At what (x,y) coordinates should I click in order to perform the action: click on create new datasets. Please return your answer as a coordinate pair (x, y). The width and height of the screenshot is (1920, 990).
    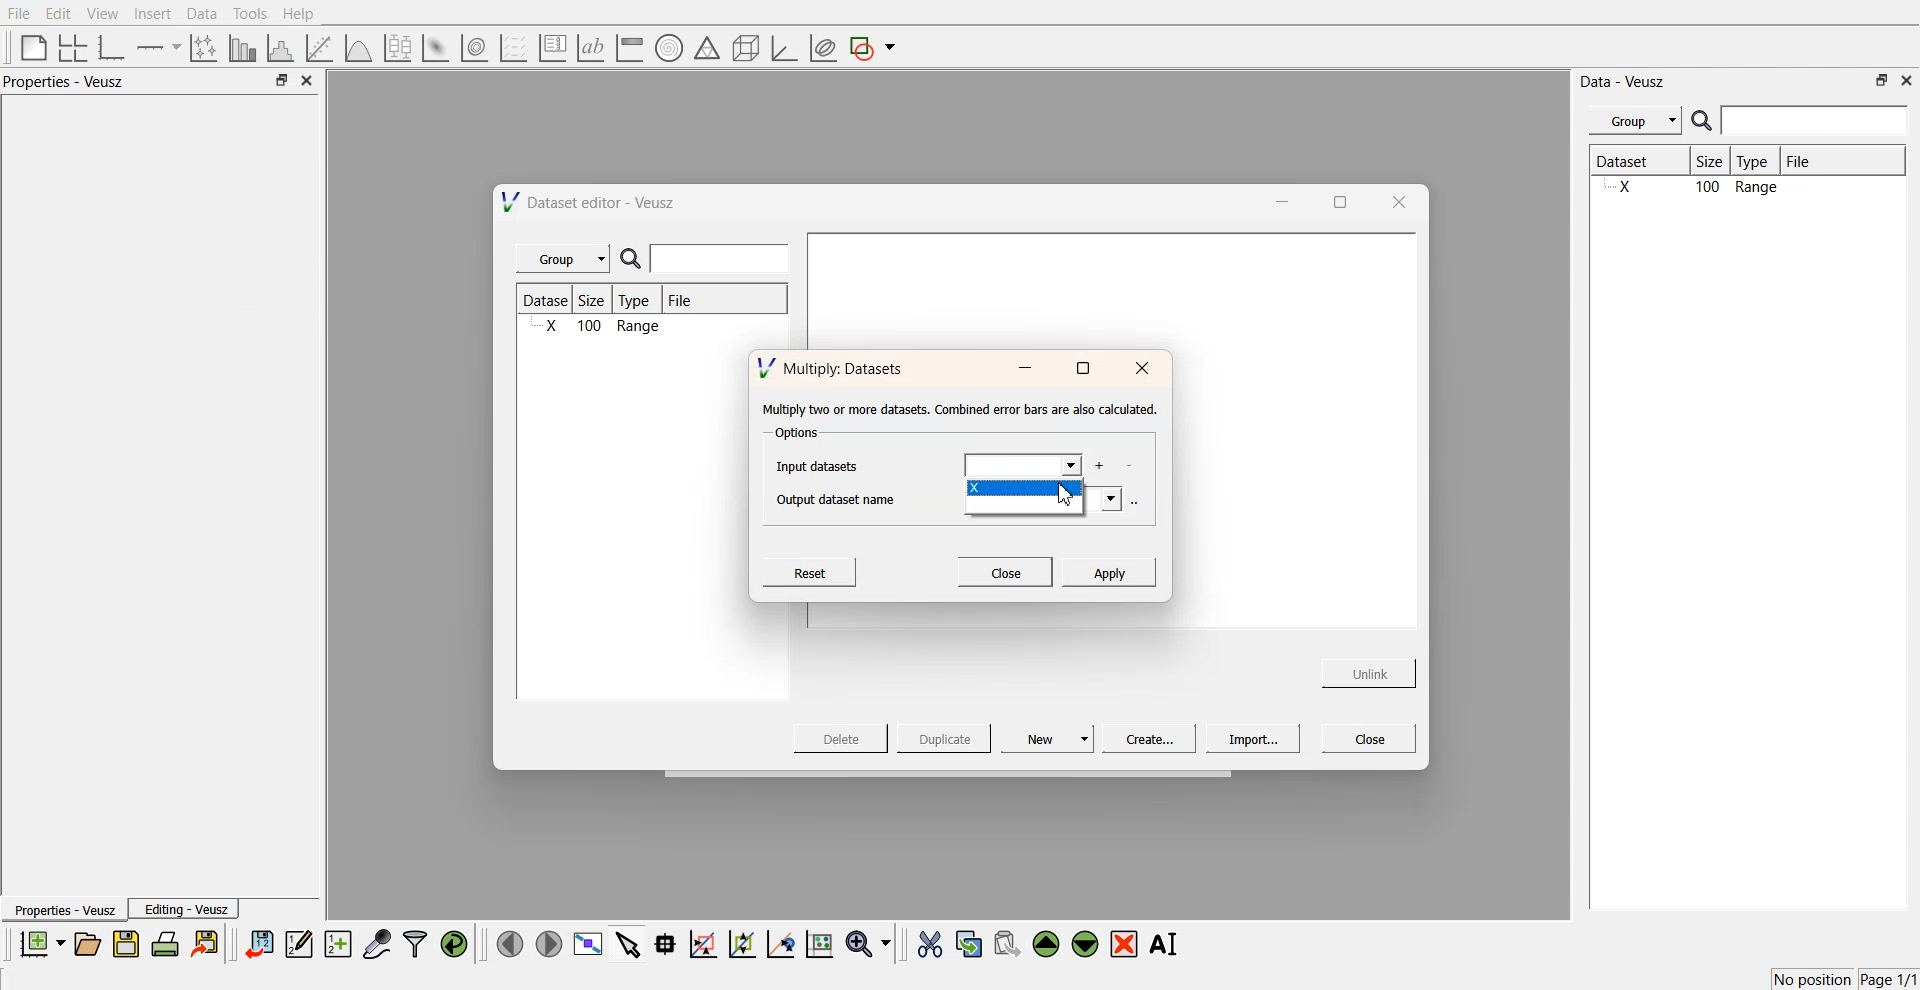
    Looking at the image, I should click on (338, 944).